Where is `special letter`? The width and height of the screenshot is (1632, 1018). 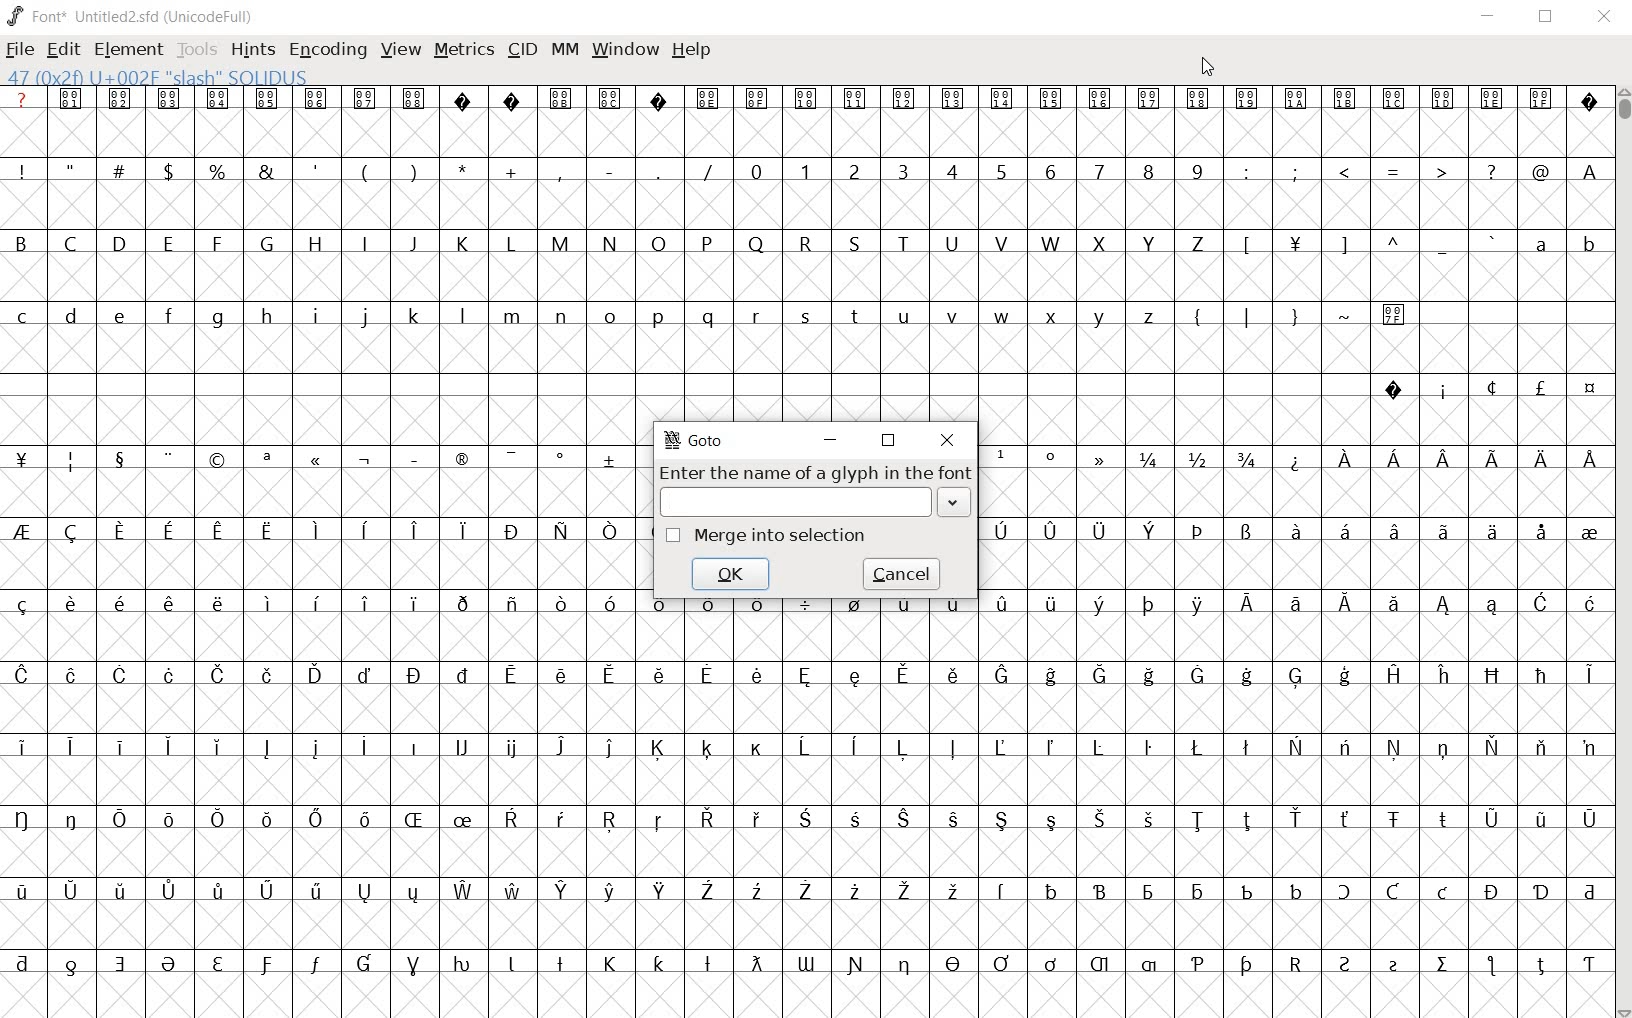
special letter is located at coordinates (1291, 602).